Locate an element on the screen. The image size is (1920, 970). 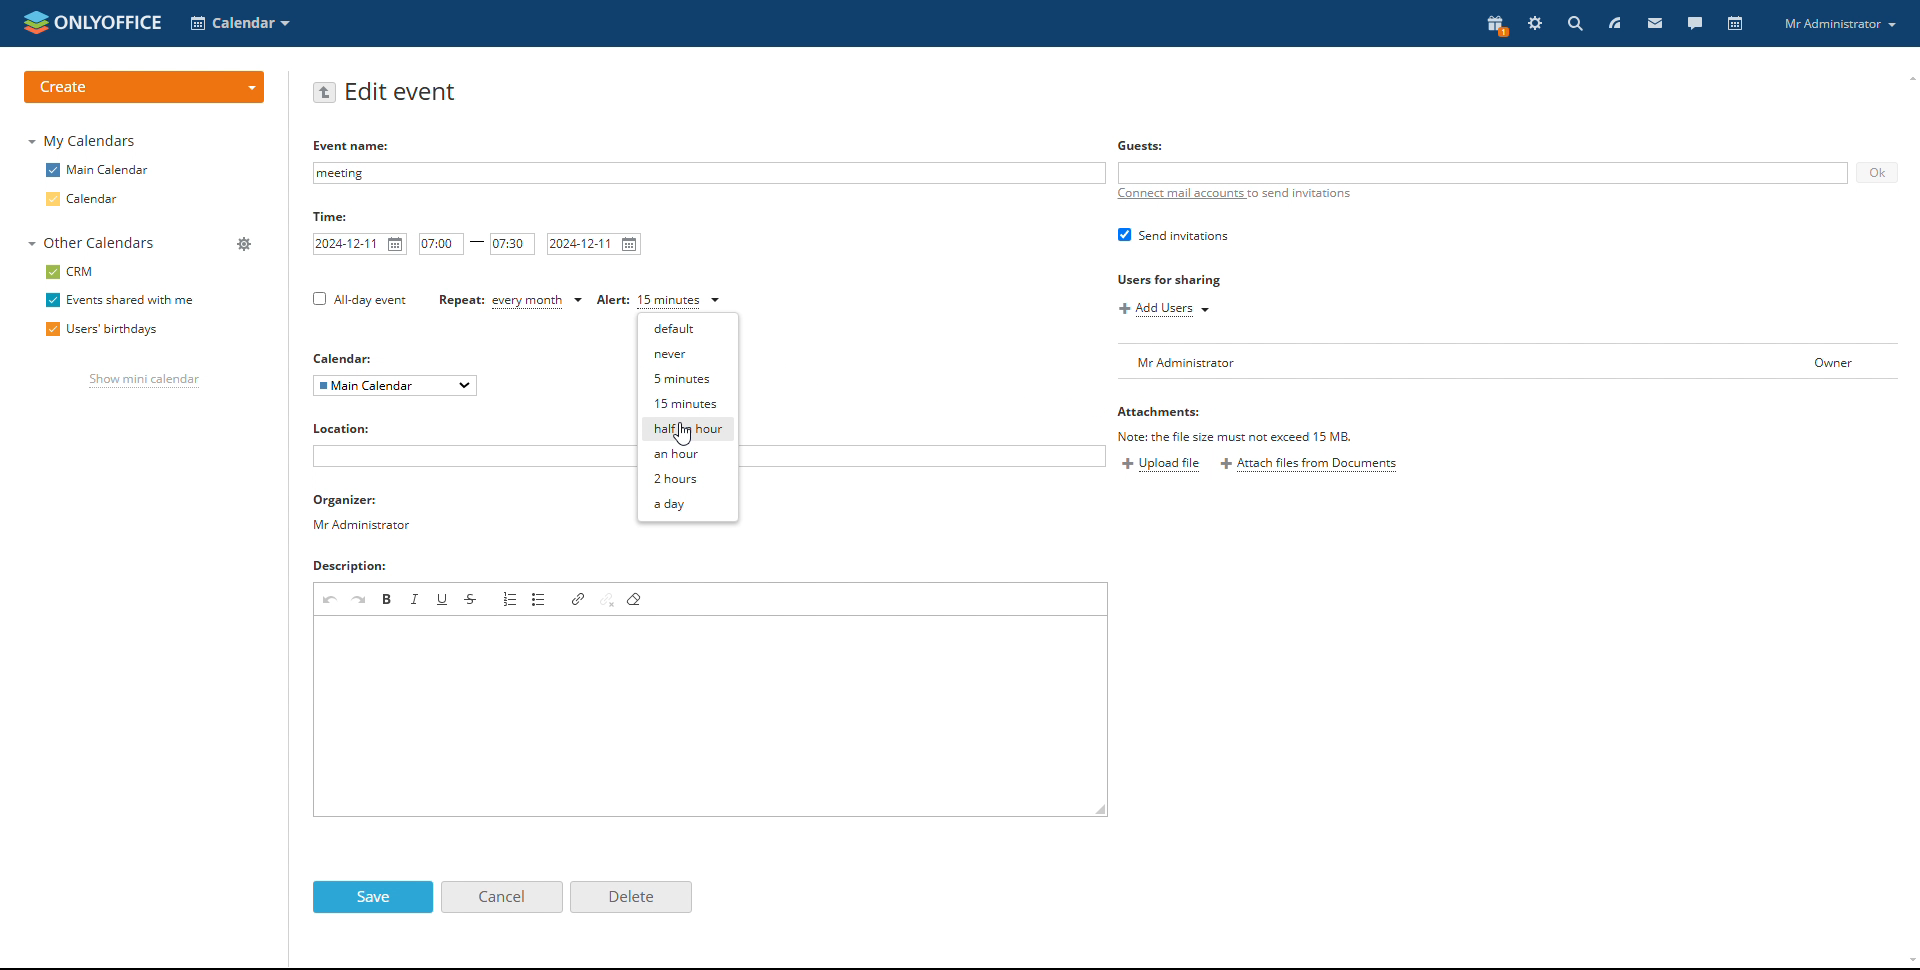
remove format is located at coordinates (636, 599).